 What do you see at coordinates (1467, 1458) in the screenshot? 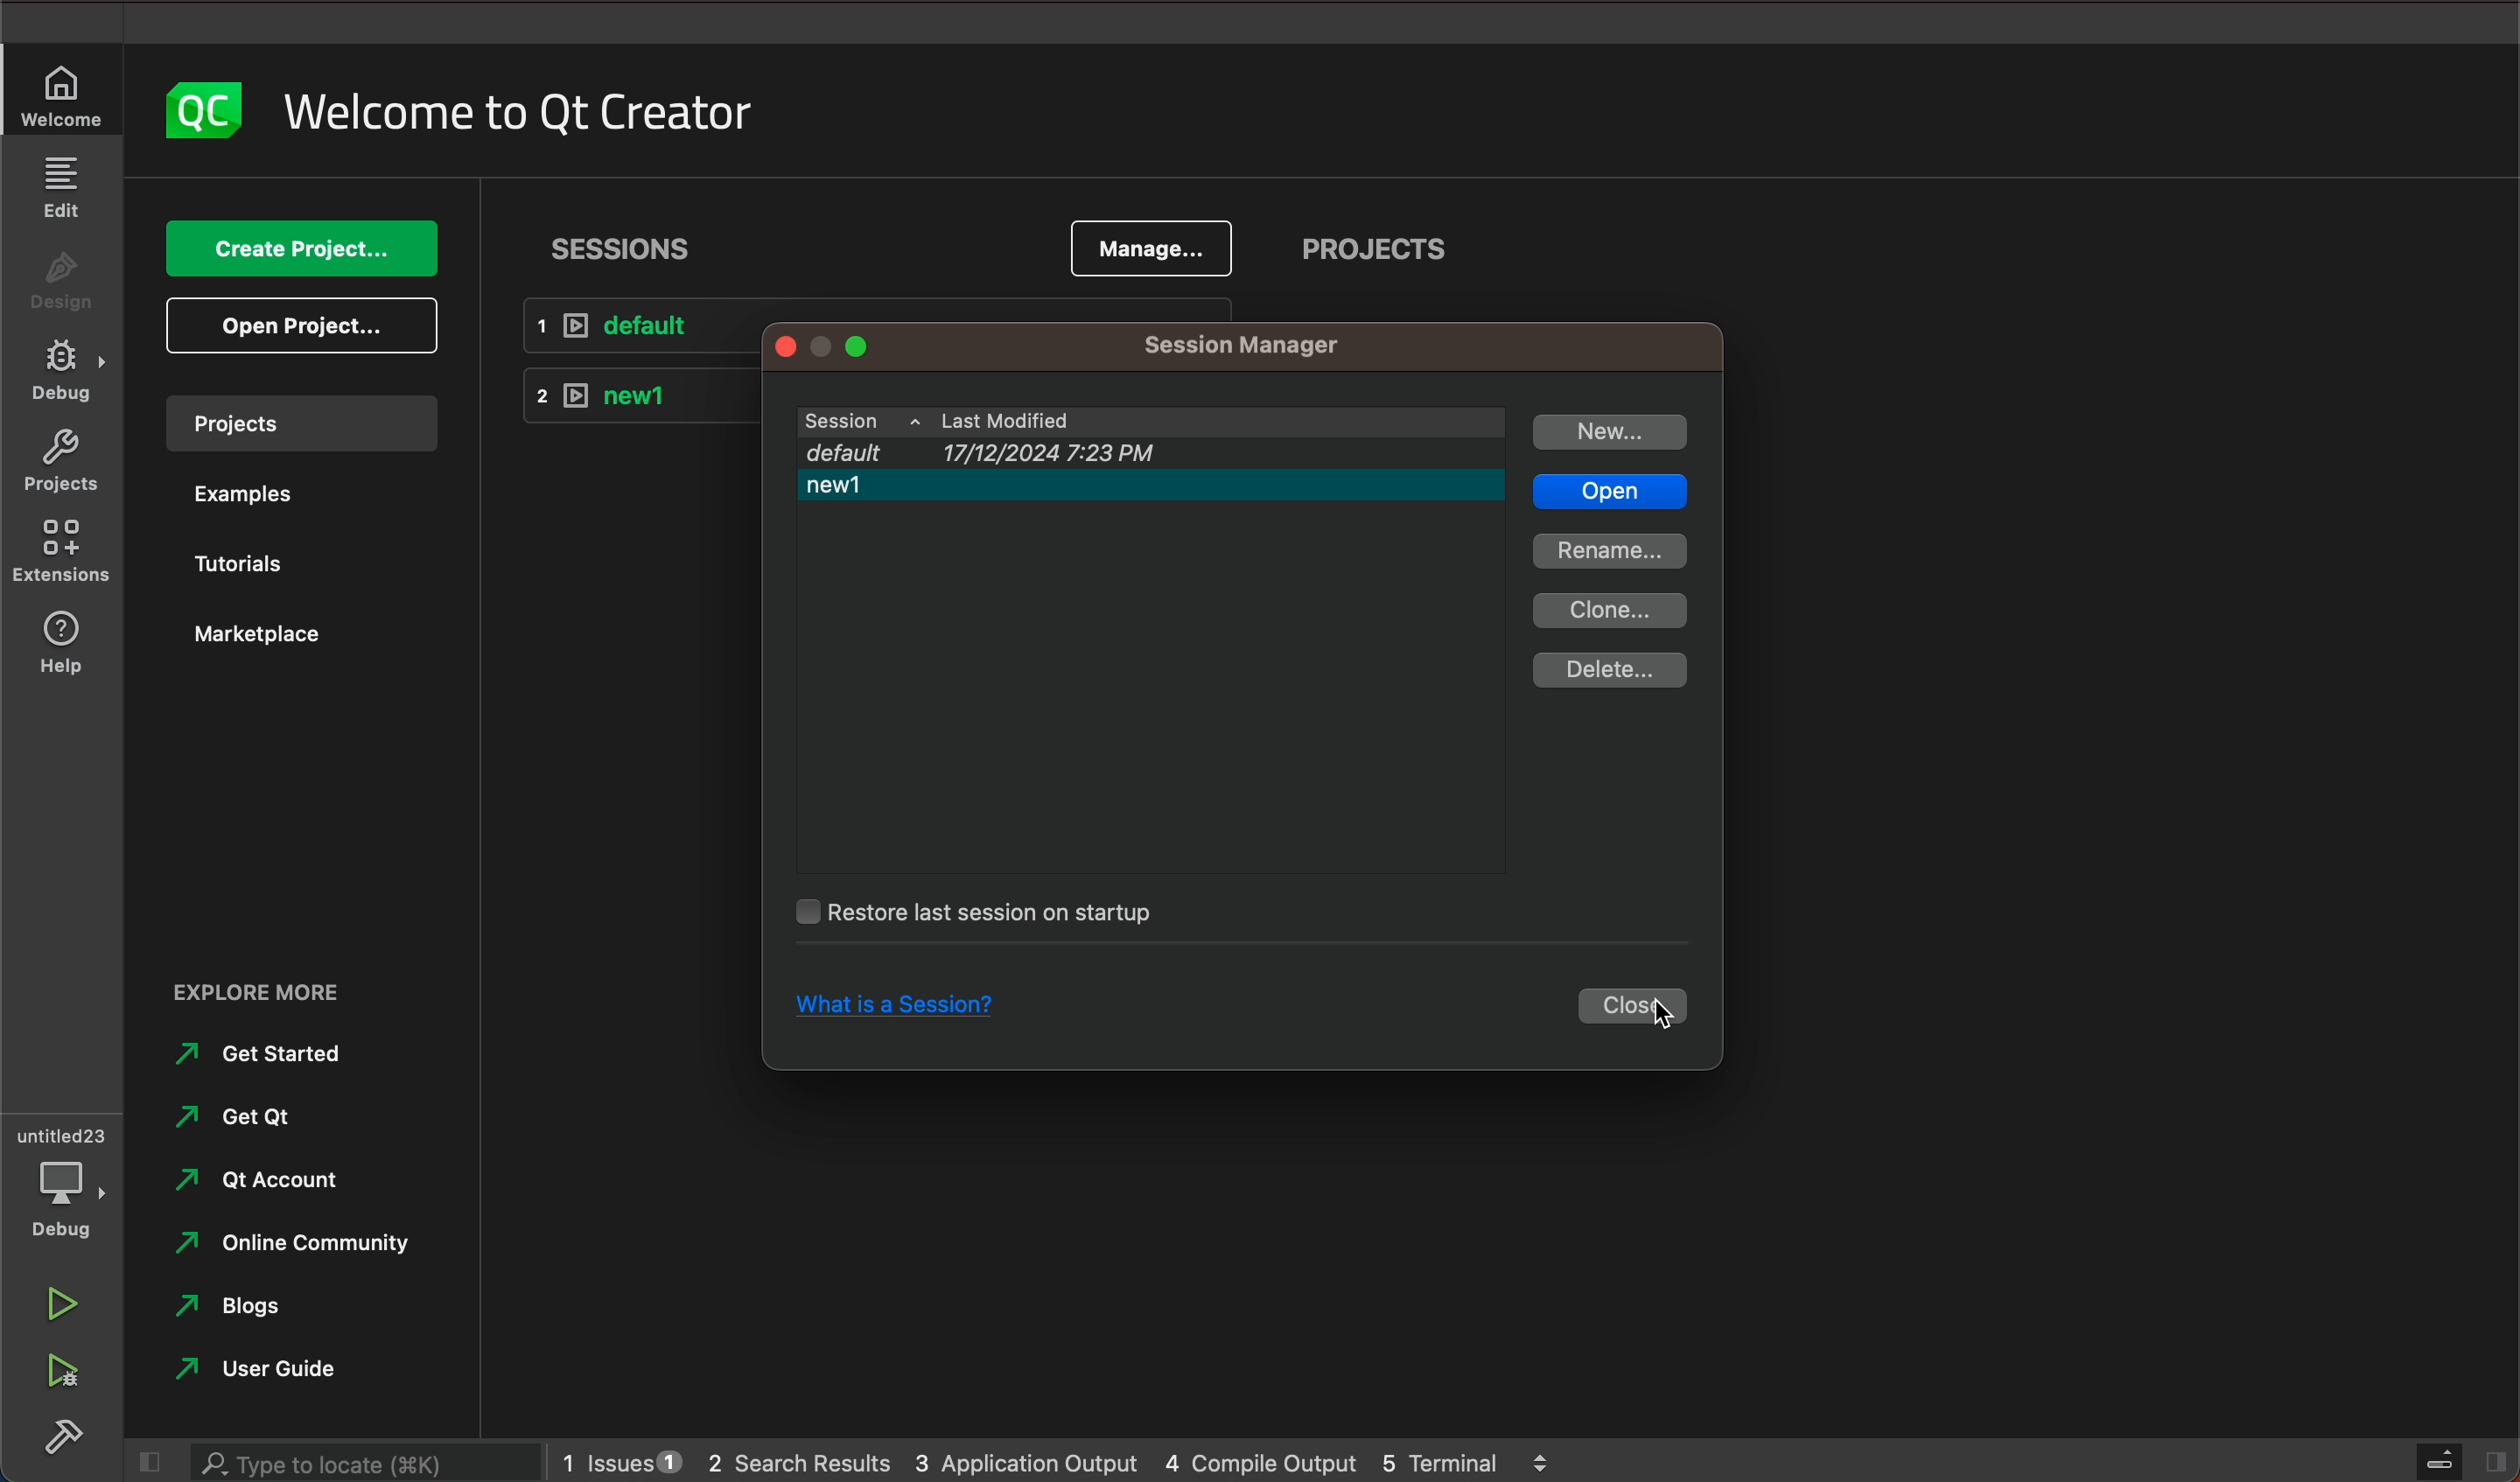
I see `terminal` at bounding box center [1467, 1458].